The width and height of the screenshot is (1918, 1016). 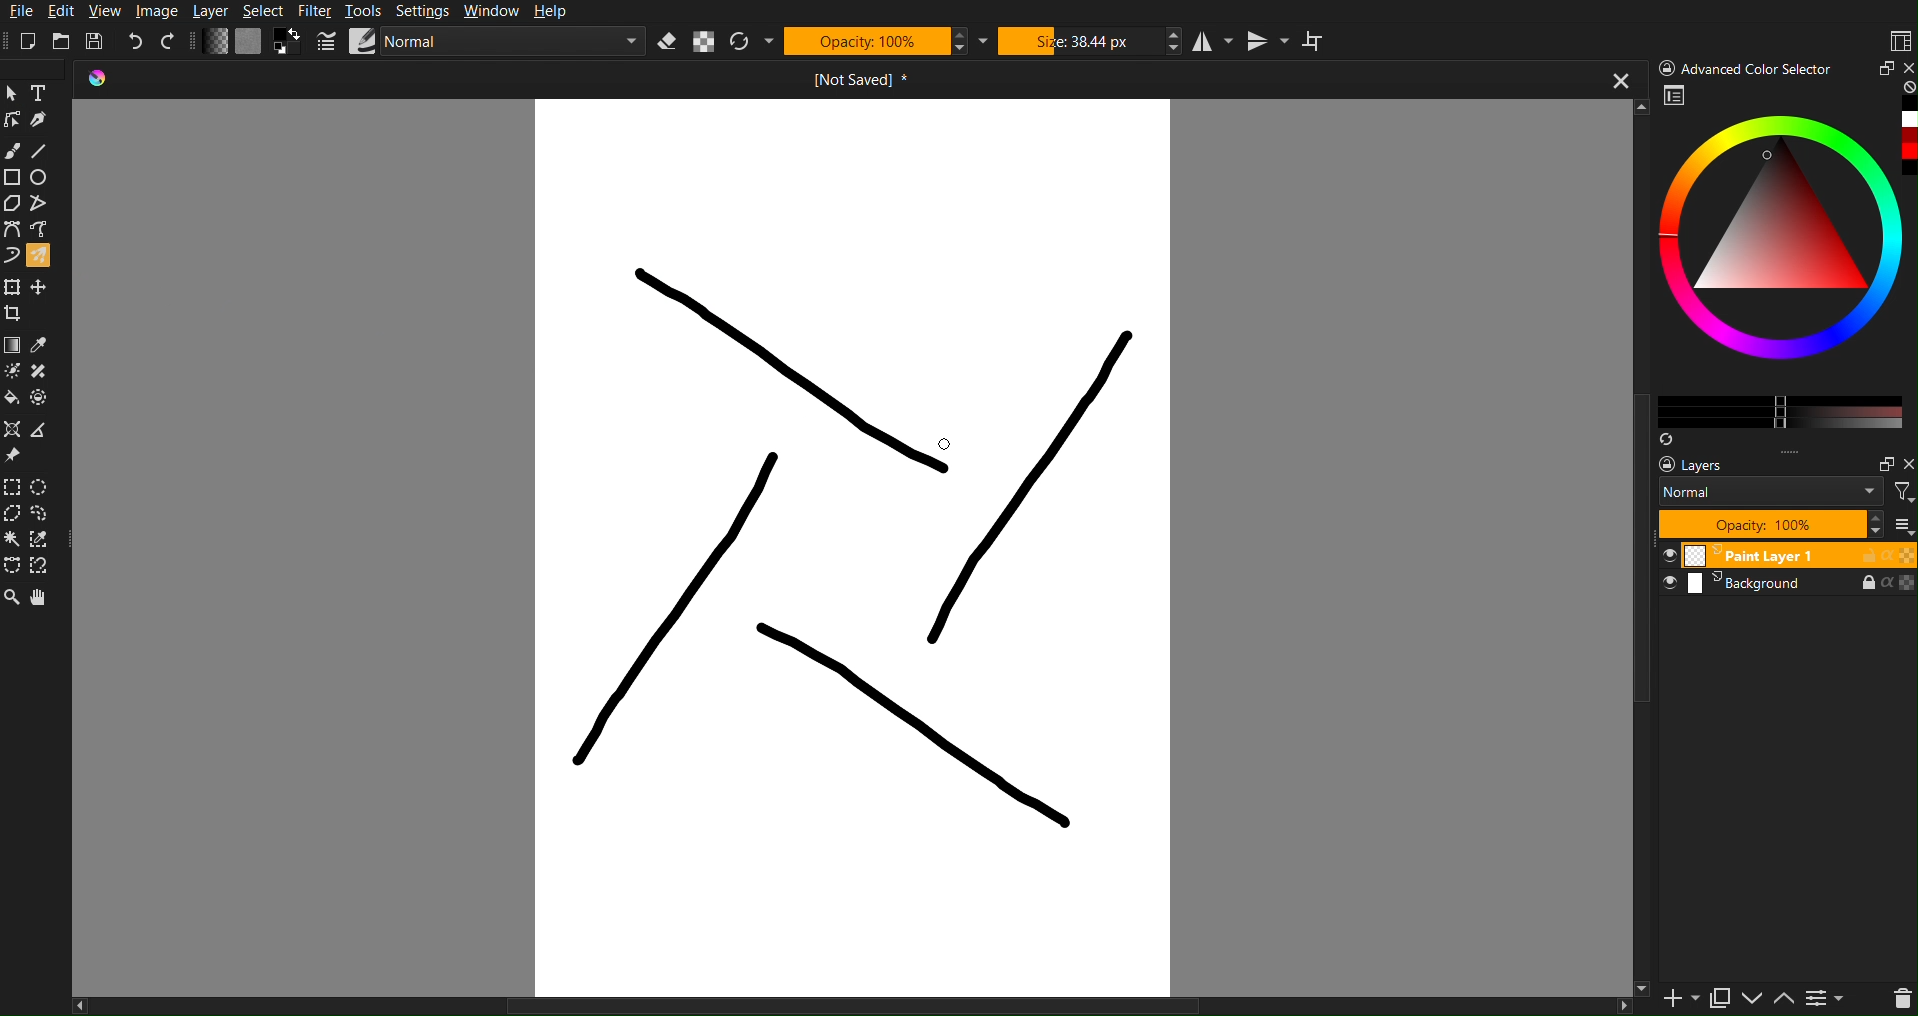 I want to click on Line, so click(x=44, y=151).